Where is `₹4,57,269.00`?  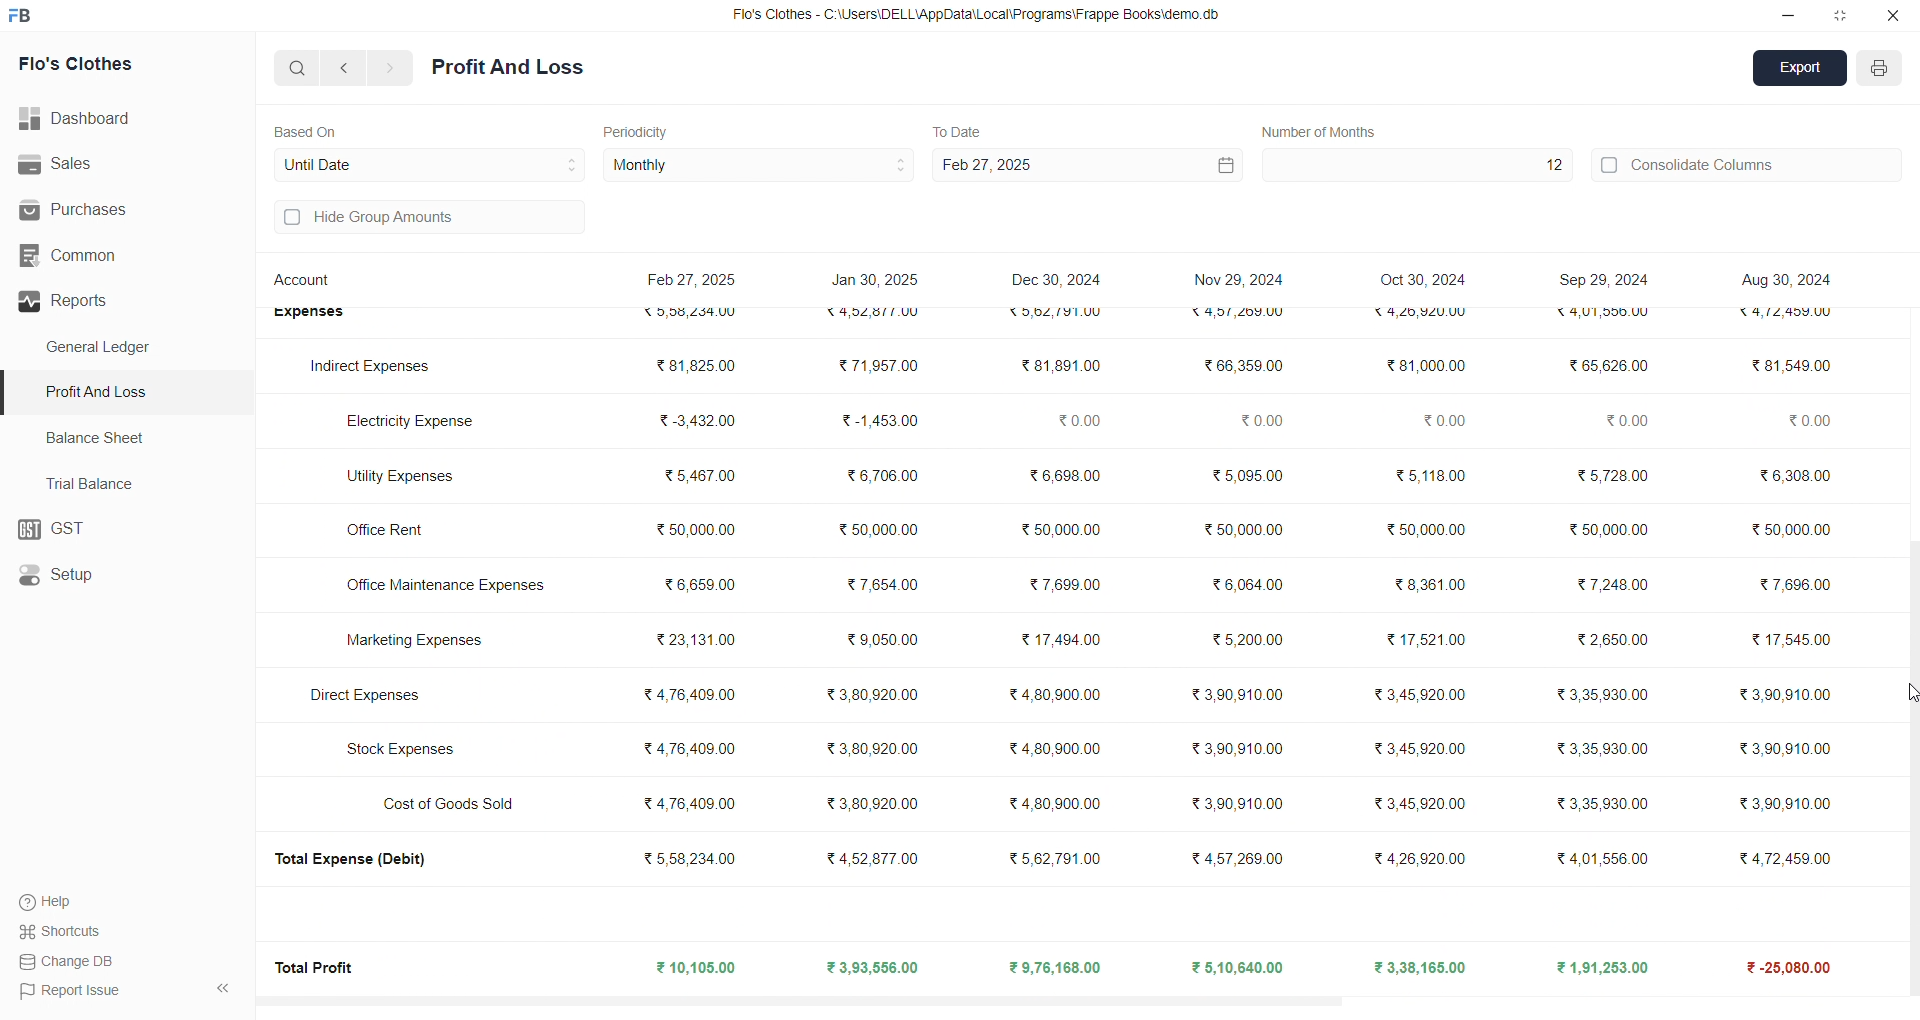 ₹4,57,269.00 is located at coordinates (1234, 315).